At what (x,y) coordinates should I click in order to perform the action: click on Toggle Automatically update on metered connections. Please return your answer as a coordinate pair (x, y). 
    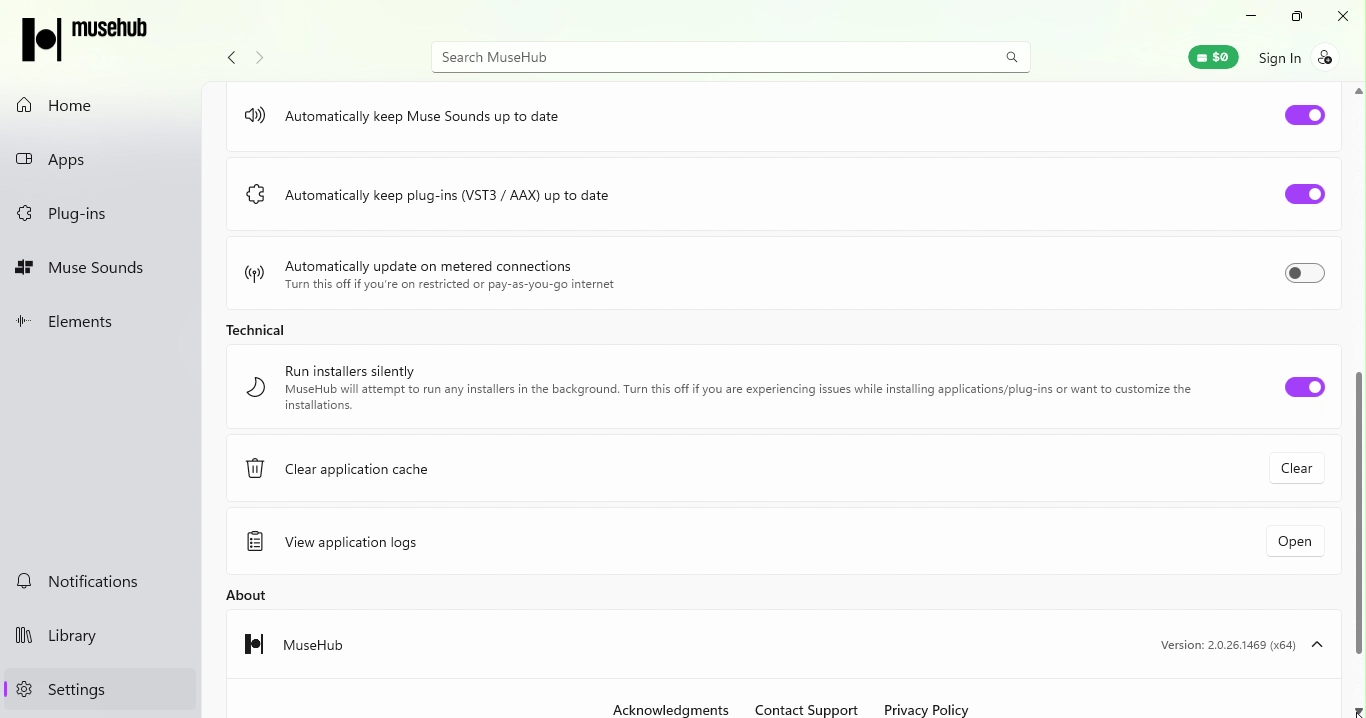
    Looking at the image, I should click on (1306, 270).